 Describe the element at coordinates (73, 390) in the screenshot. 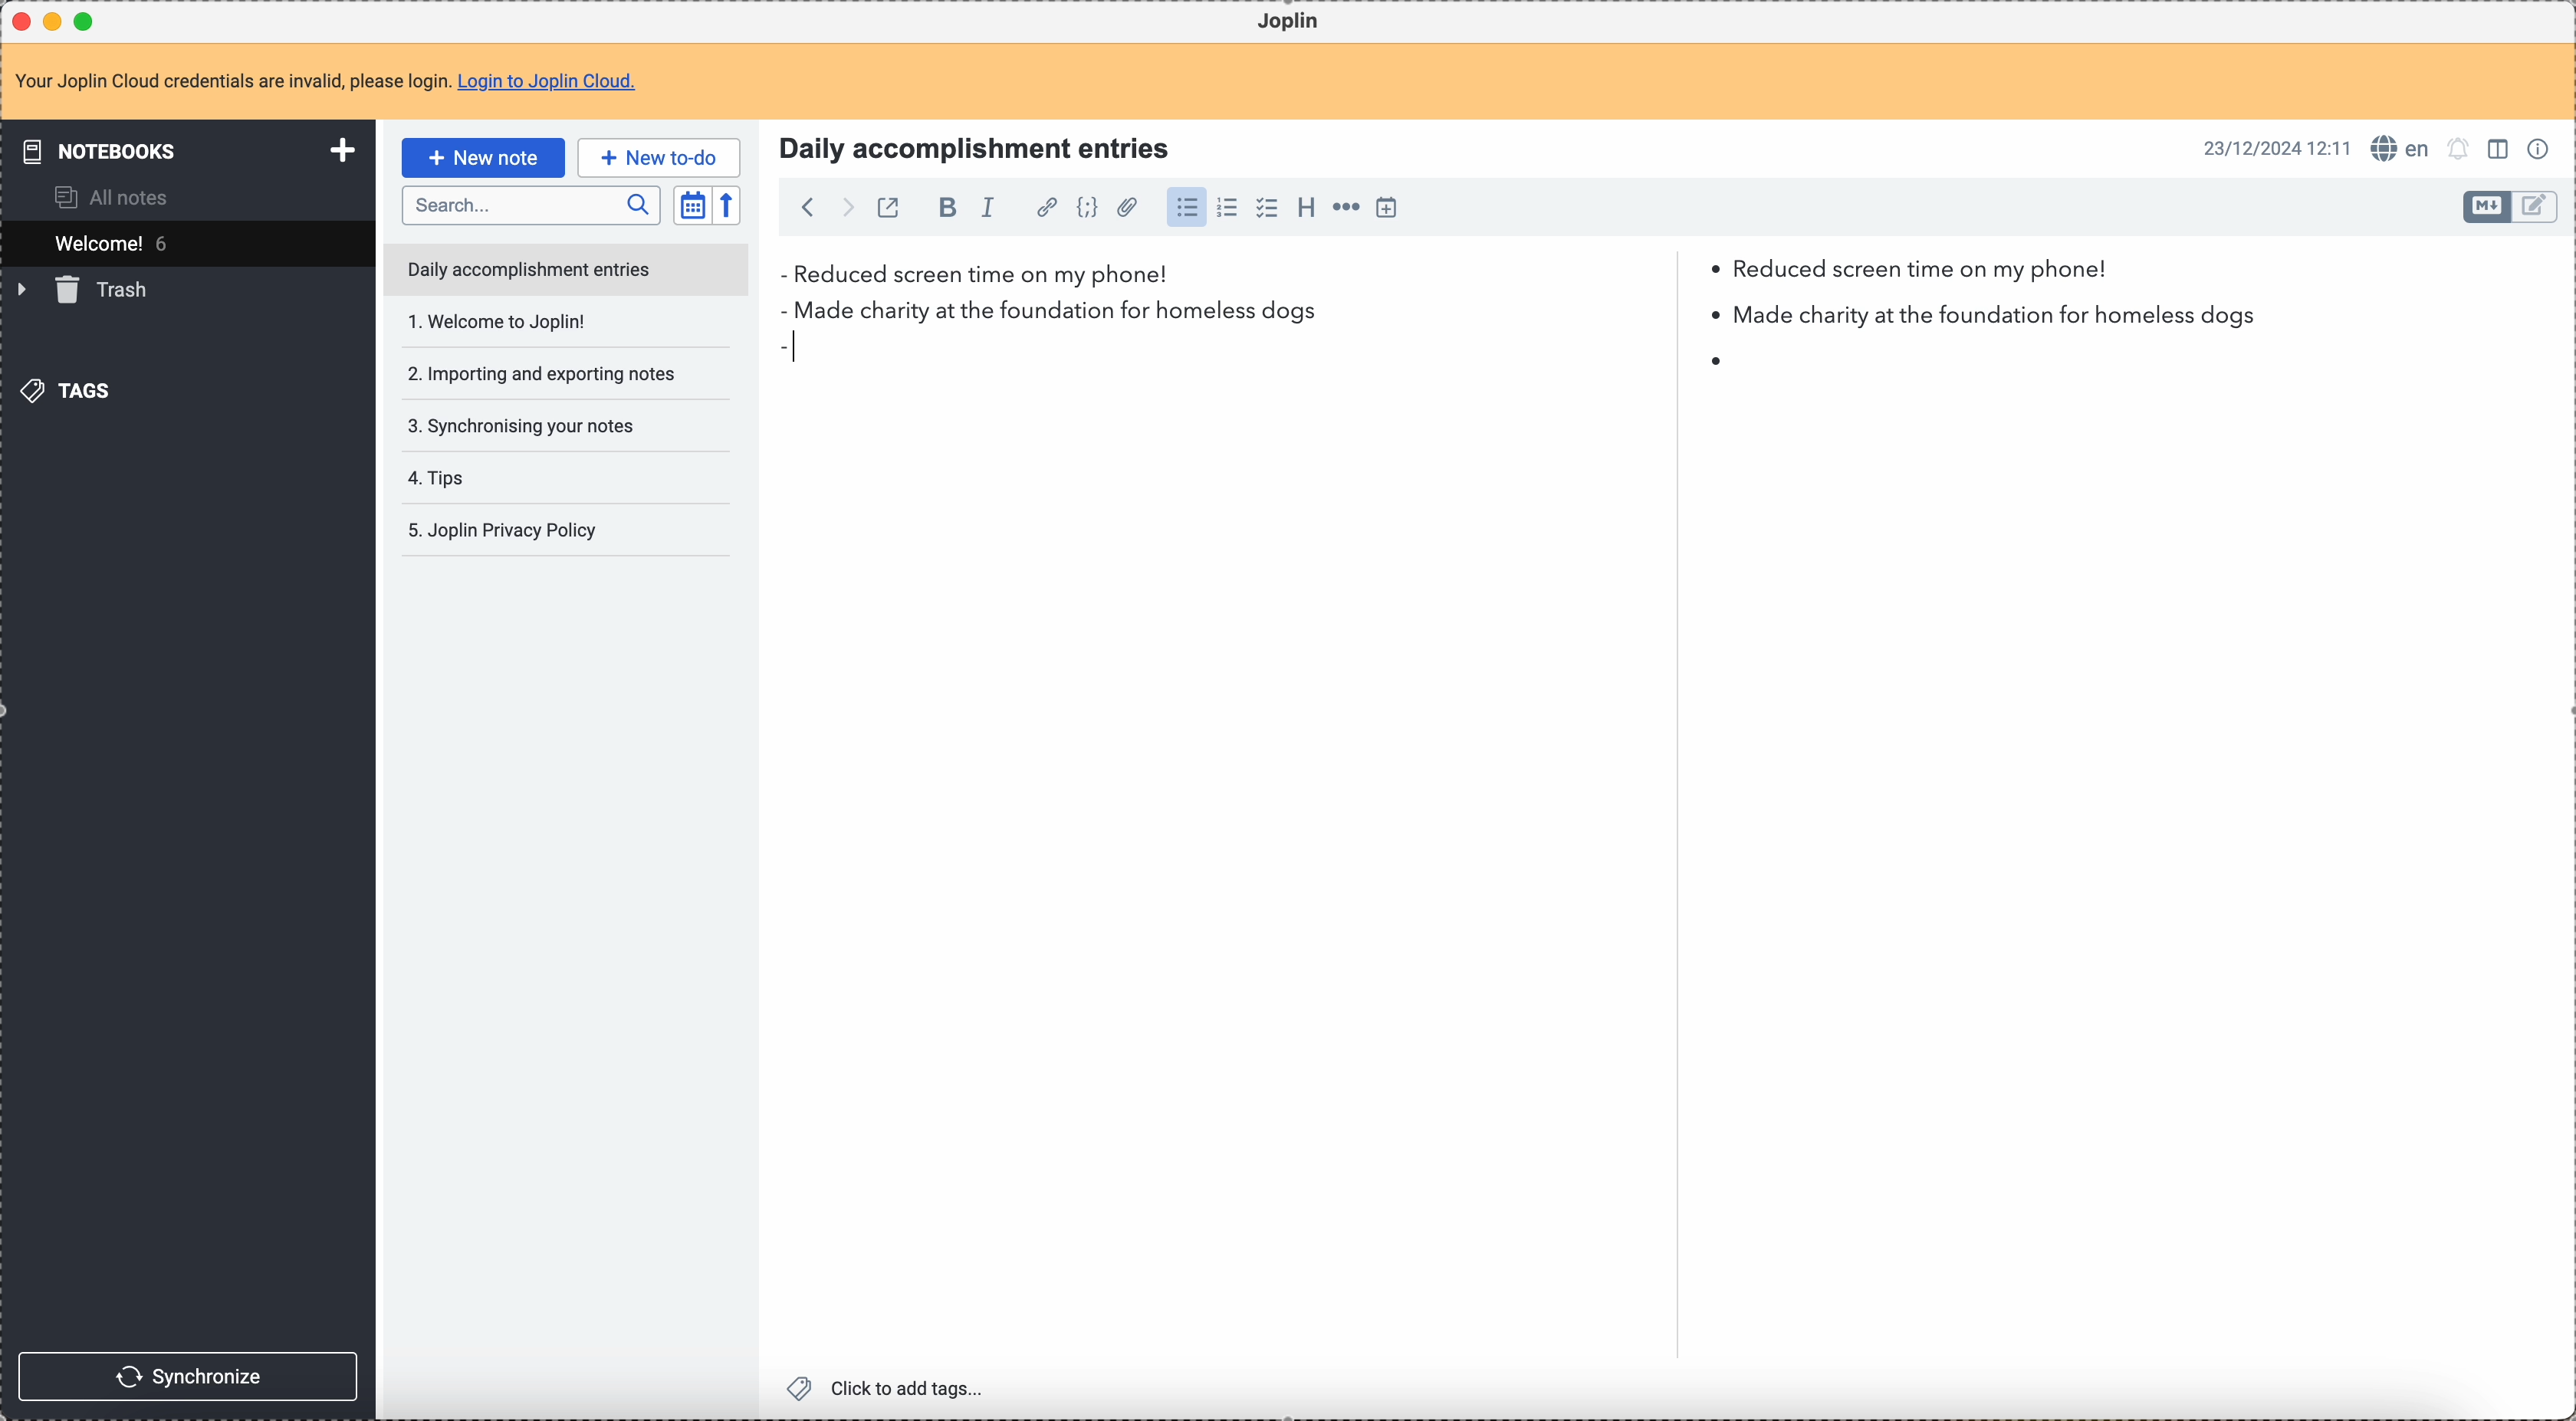

I see `tags` at that location.